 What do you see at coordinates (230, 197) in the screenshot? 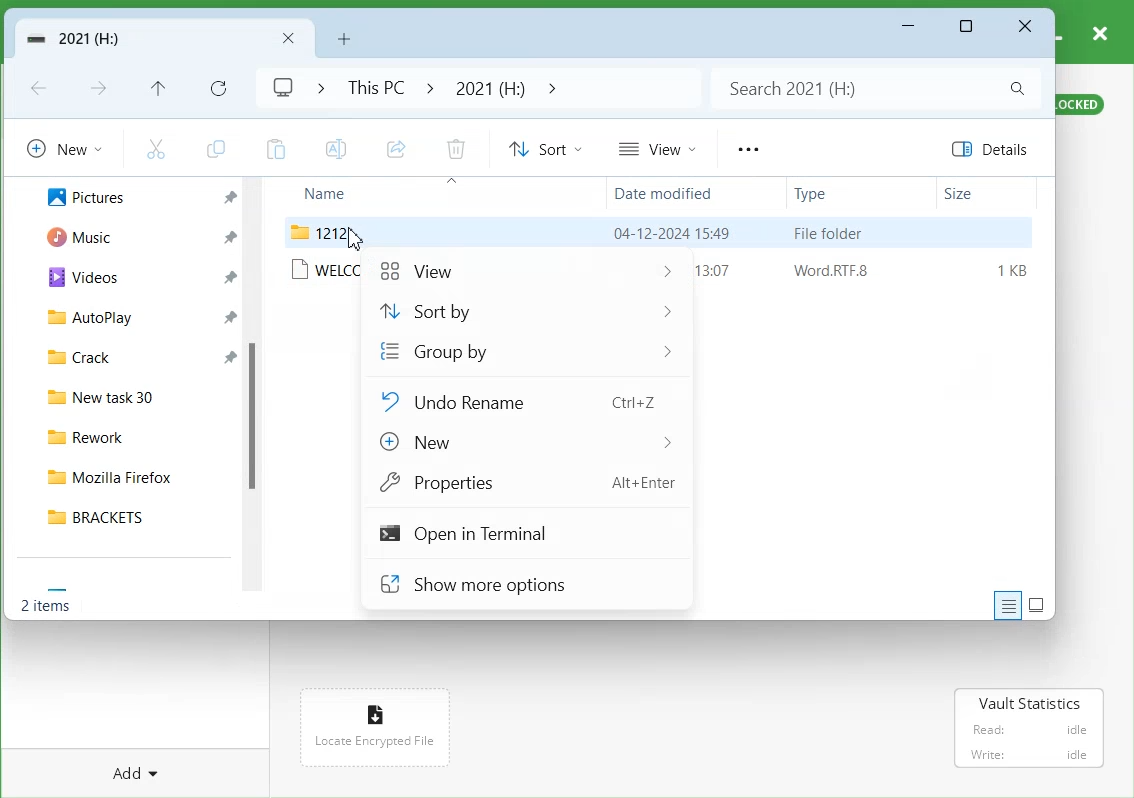
I see `Pin a file` at bounding box center [230, 197].